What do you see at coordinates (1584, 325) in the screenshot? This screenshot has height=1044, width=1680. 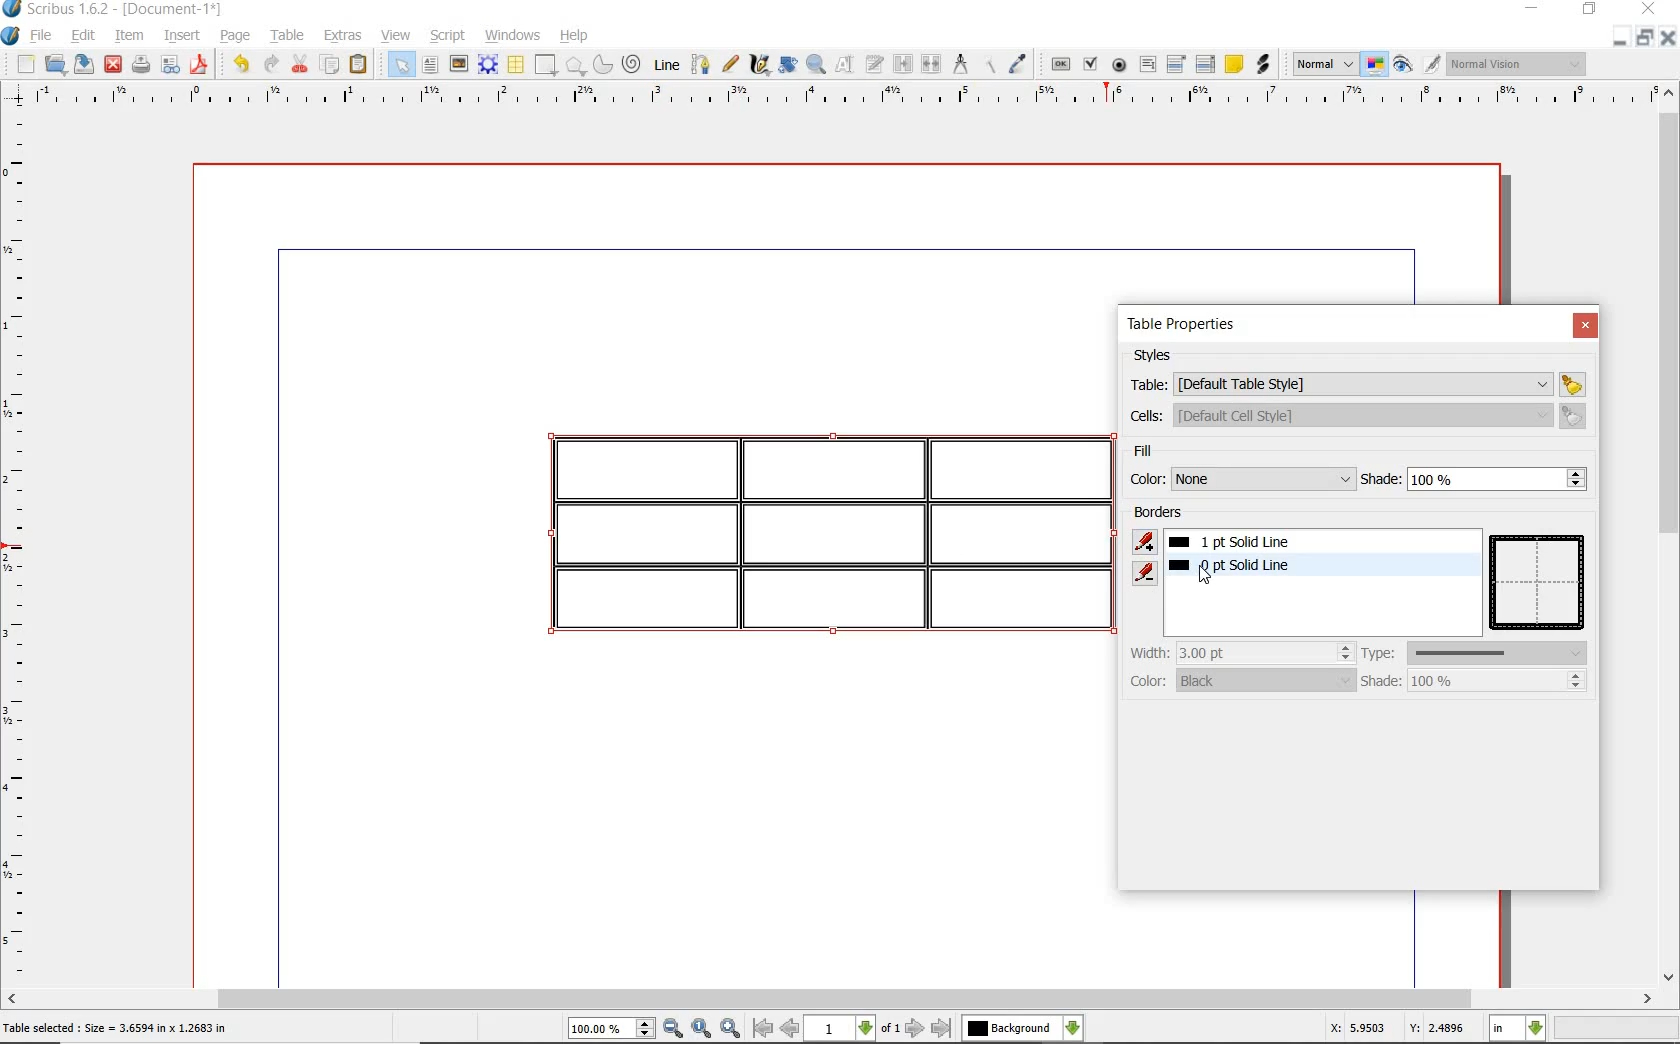 I see `close` at bounding box center [1584, 325].